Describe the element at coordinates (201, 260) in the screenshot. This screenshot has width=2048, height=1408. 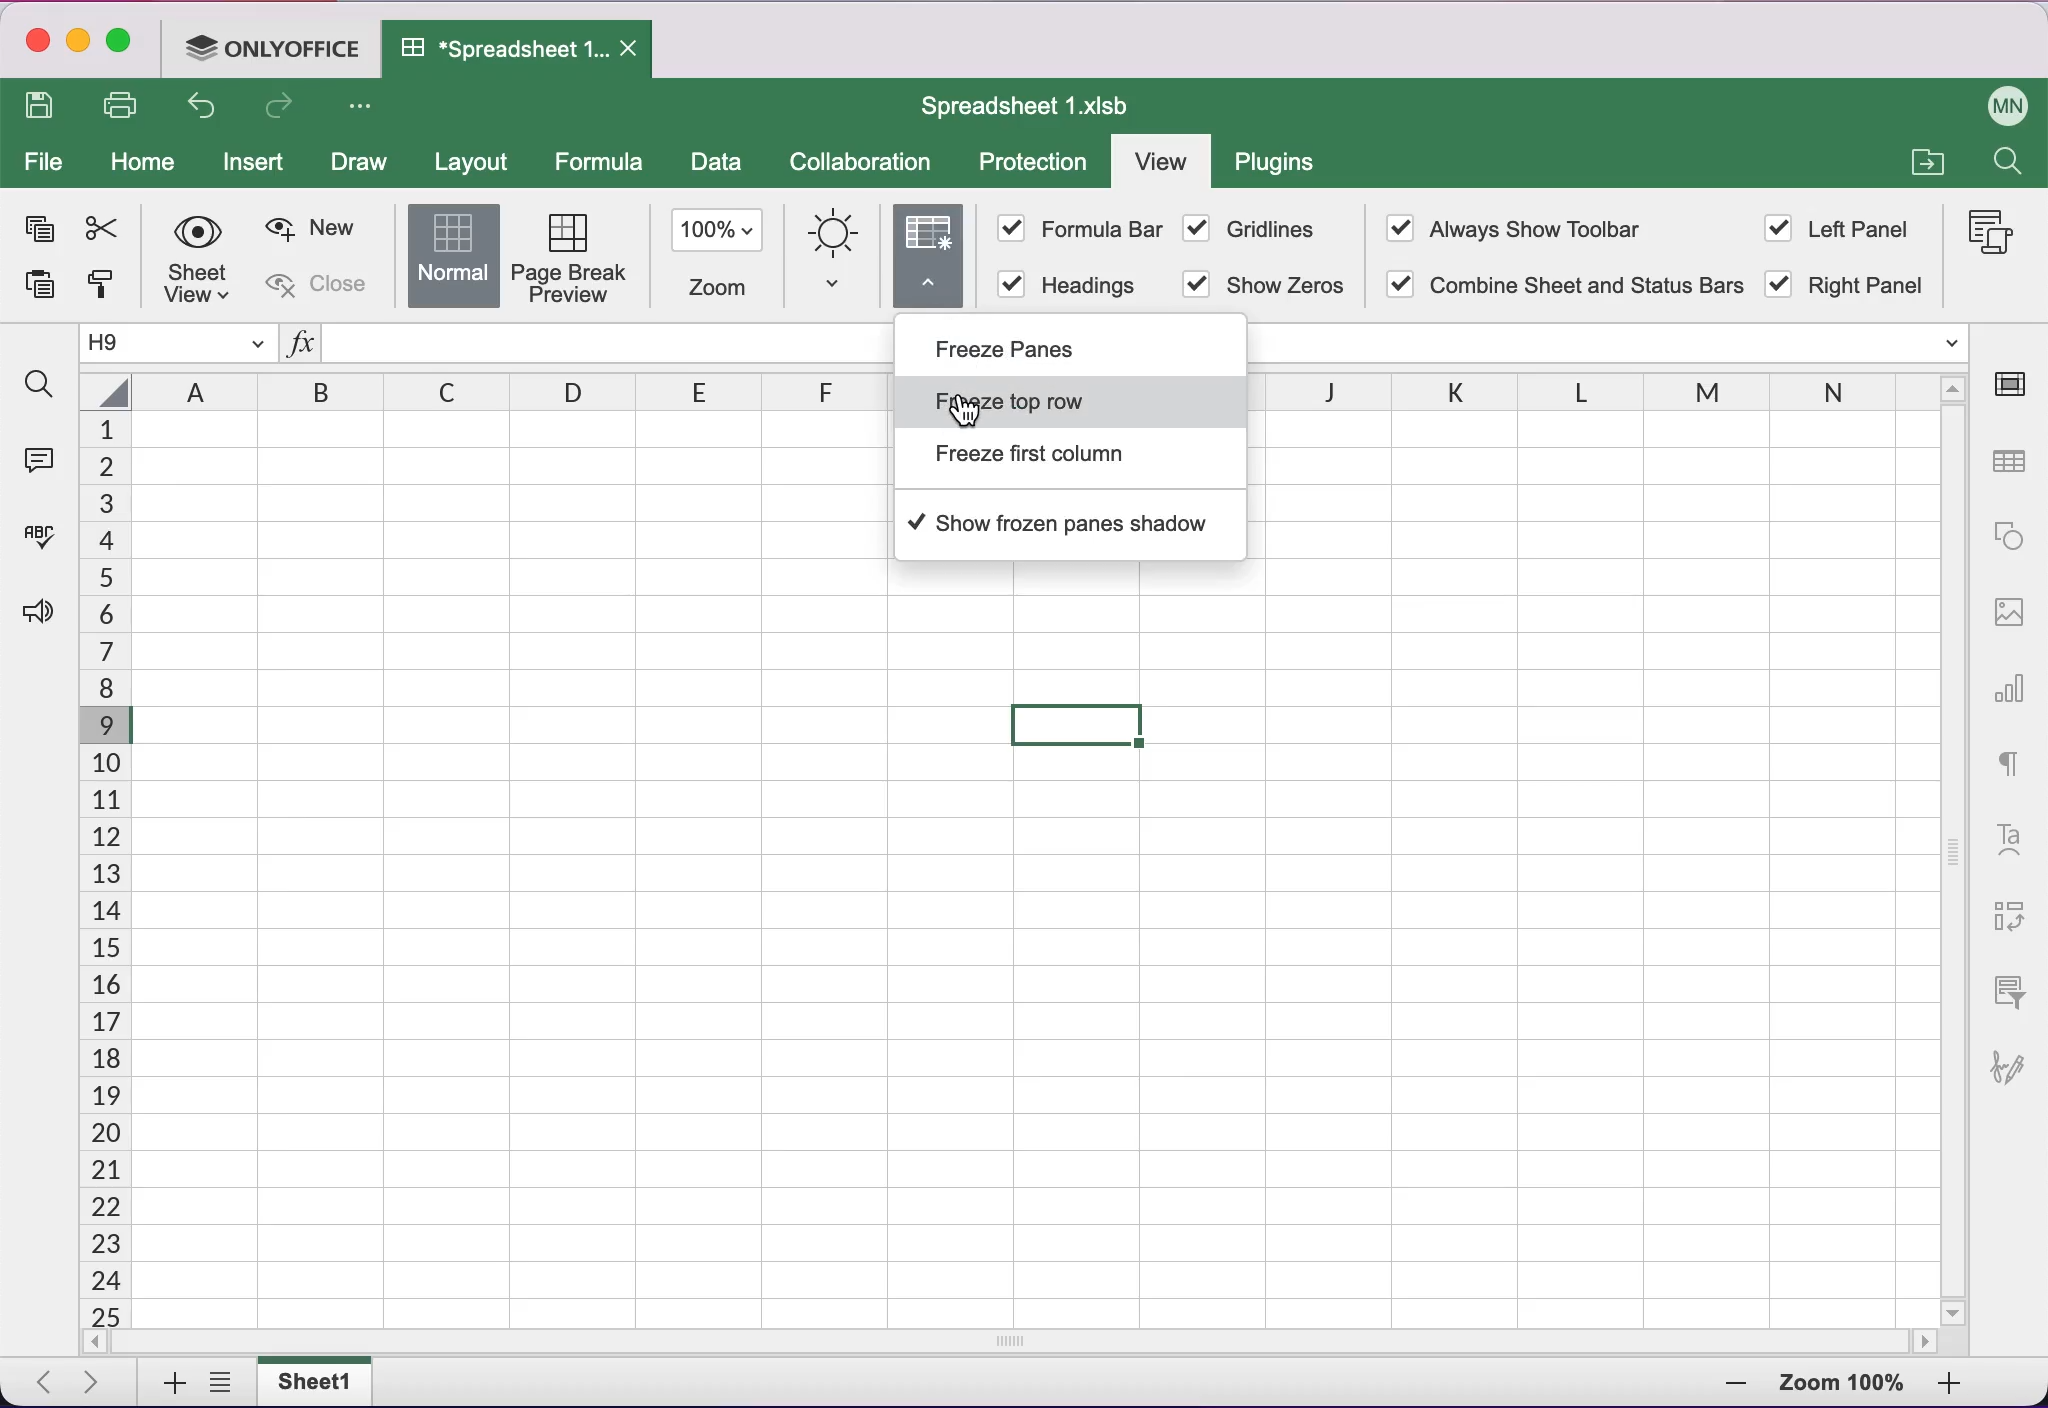
I see `sheetview` at that location.